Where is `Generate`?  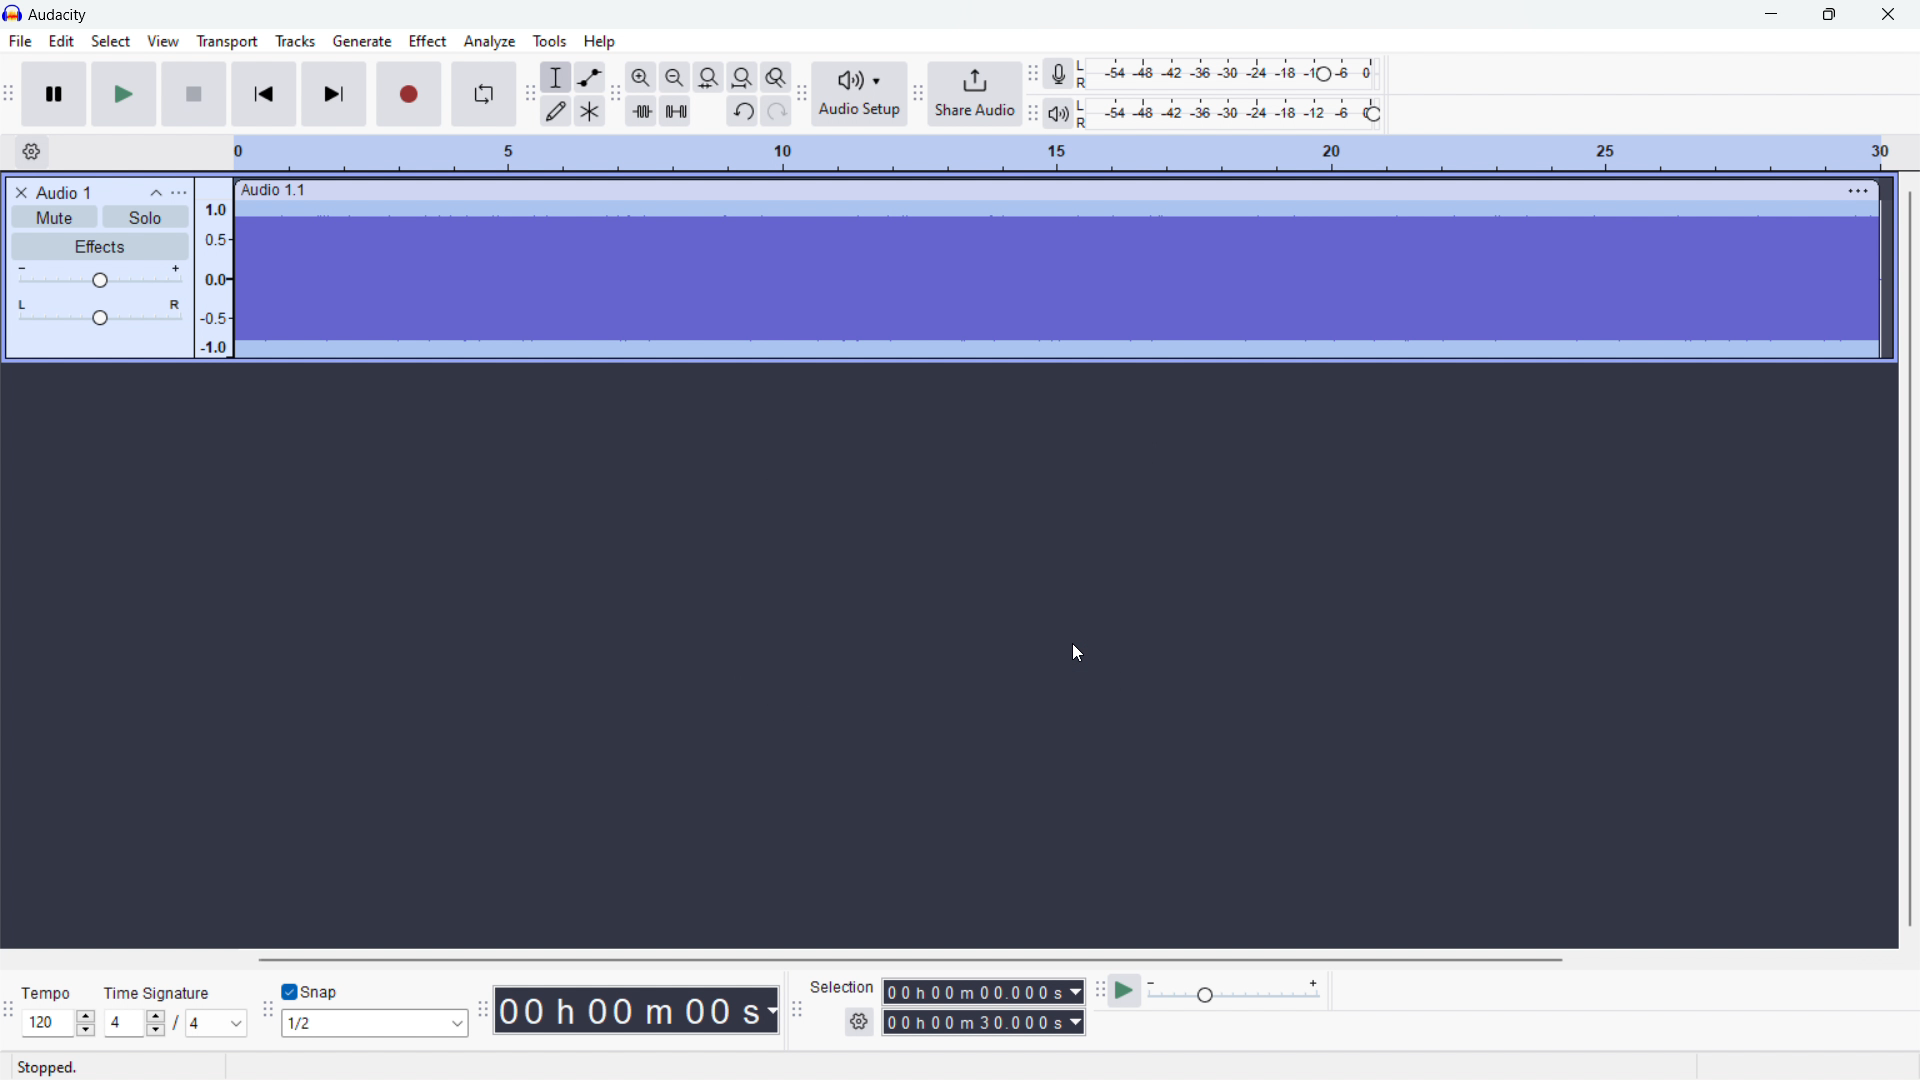
Generate is located at coordinates (361, 41).